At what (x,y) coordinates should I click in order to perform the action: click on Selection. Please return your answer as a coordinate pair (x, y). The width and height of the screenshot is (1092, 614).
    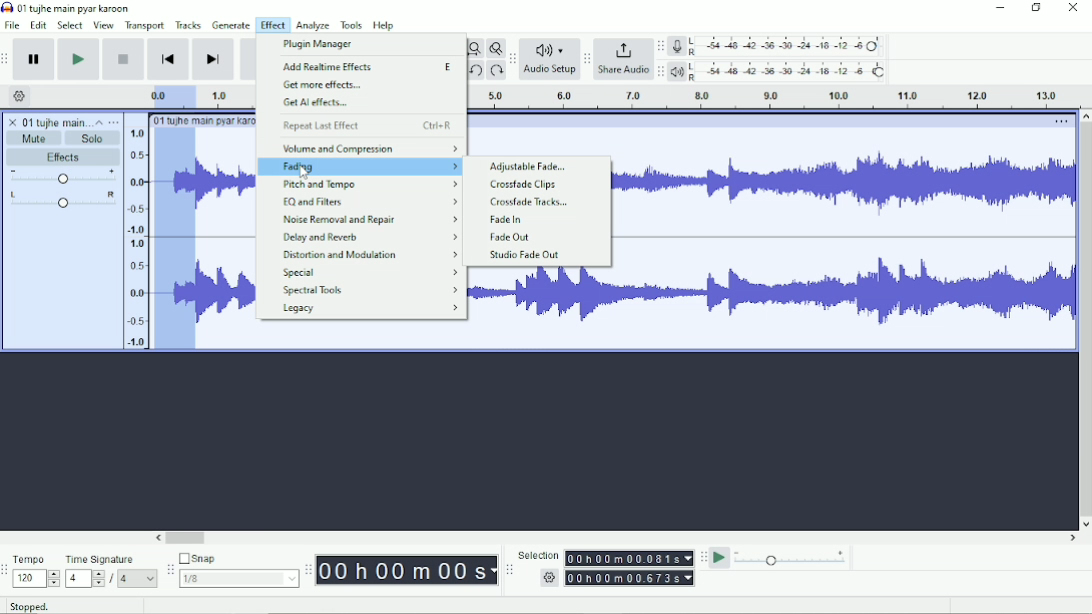
    Looking at the image, I should click on (538, 555).